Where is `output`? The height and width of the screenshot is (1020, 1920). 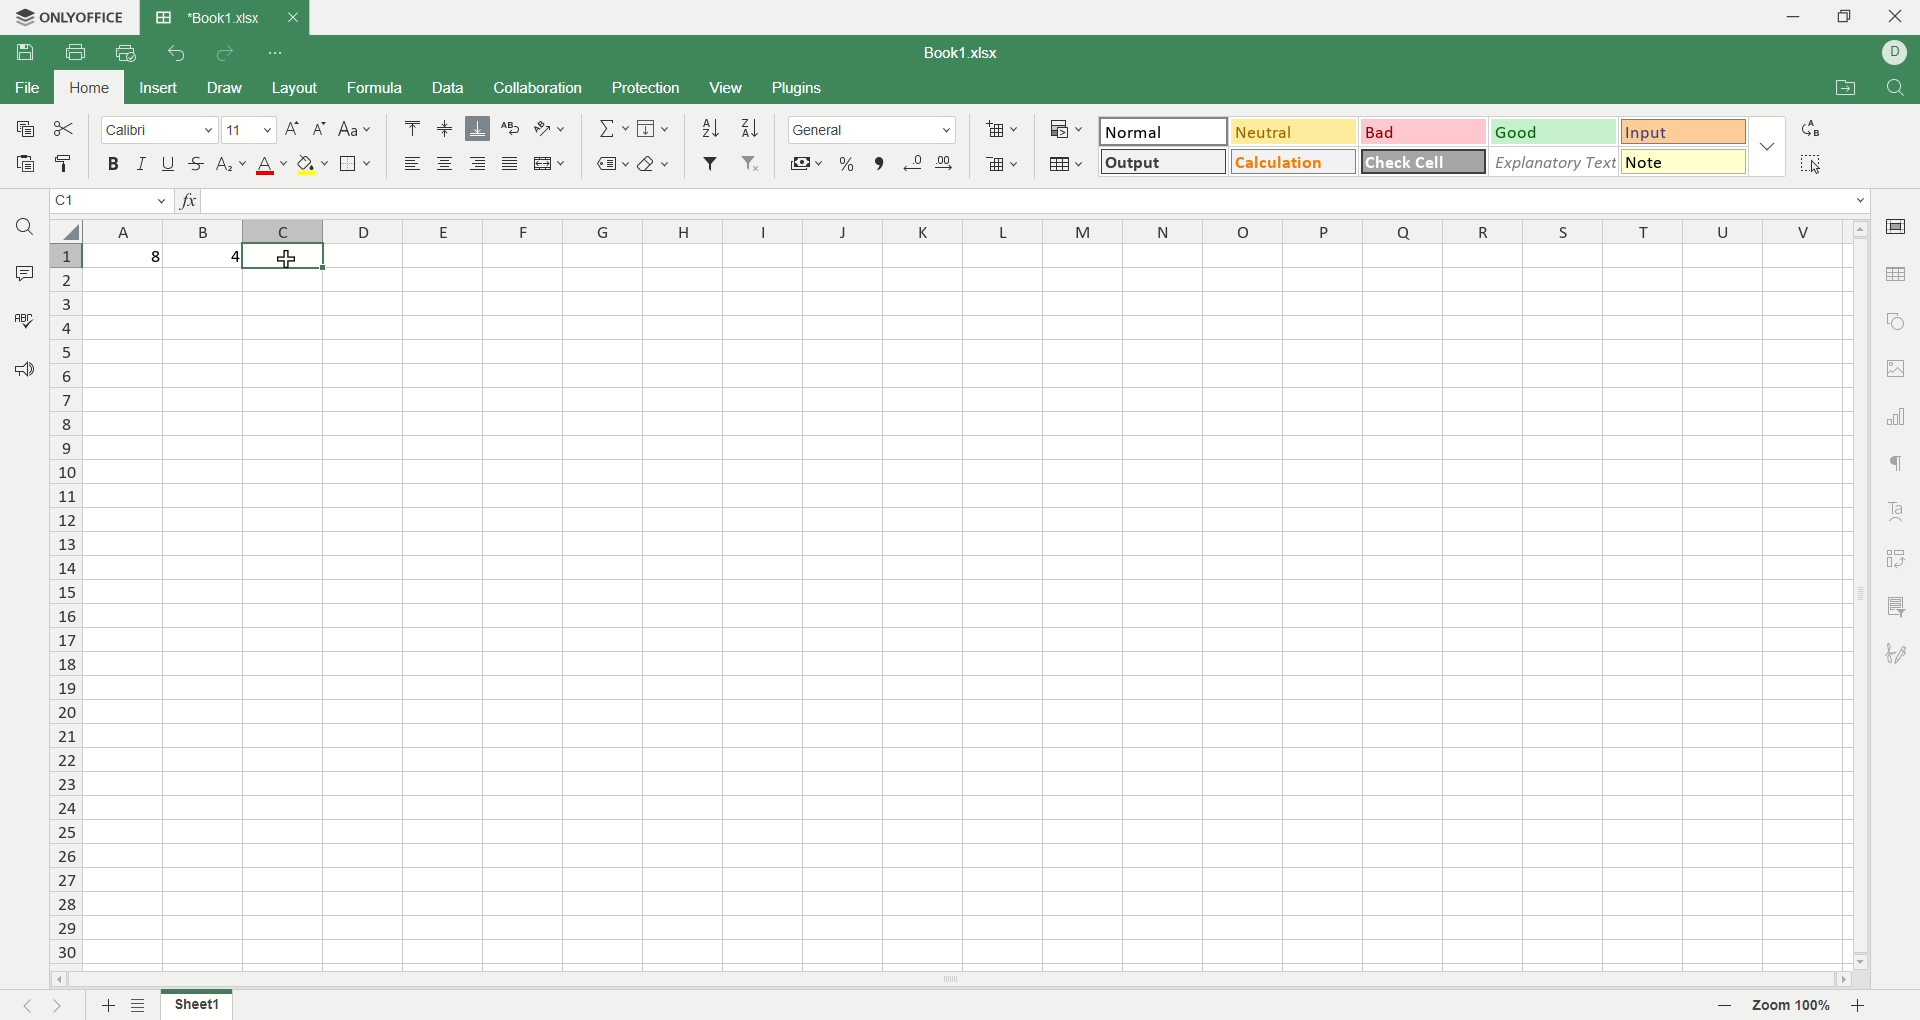
output is located at coordinates (1164, 162).